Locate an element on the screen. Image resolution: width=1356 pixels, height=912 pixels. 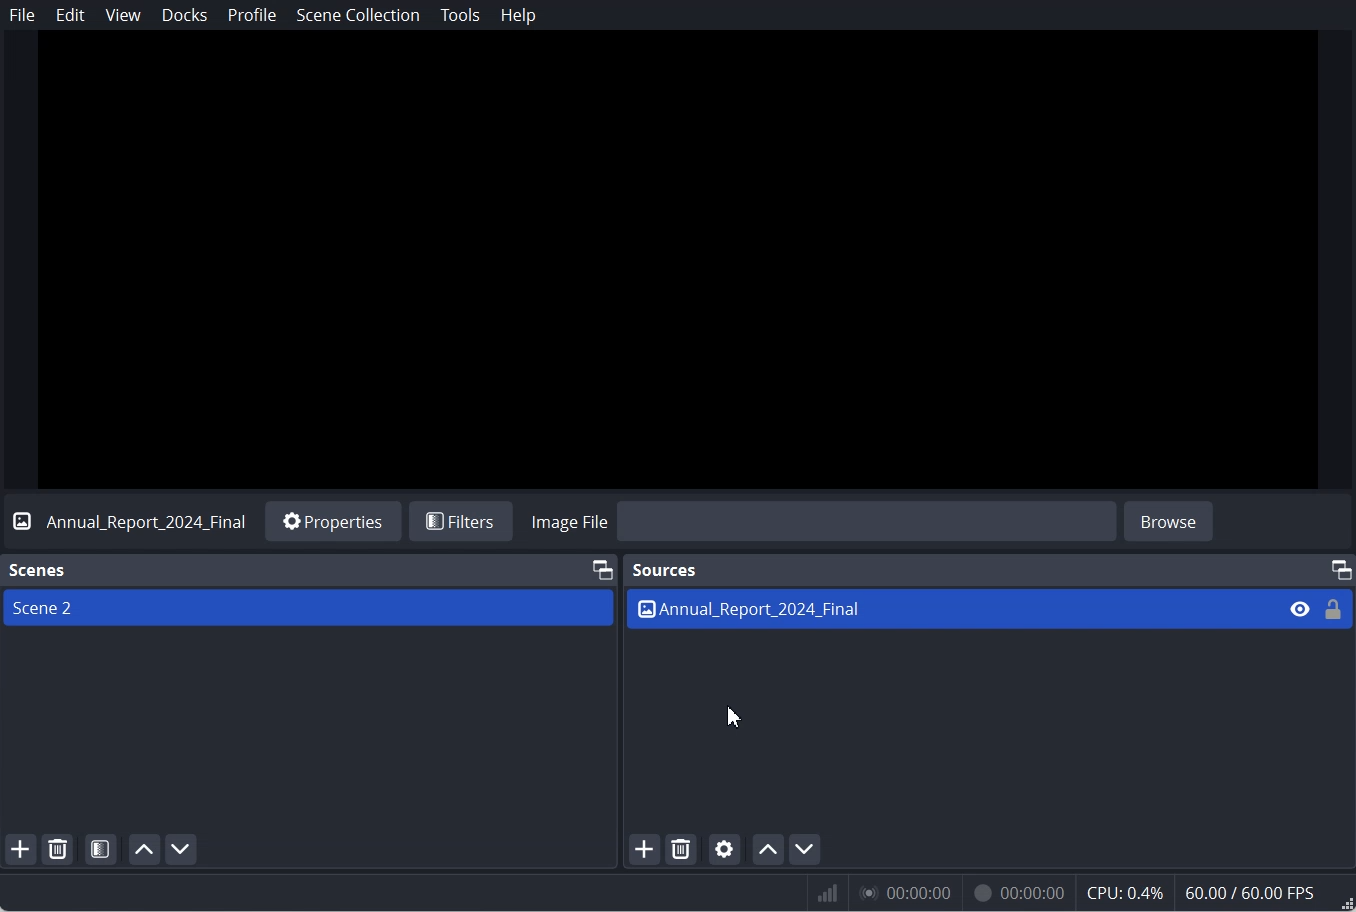
Remove selected Source is located at coordinates (682, 848).